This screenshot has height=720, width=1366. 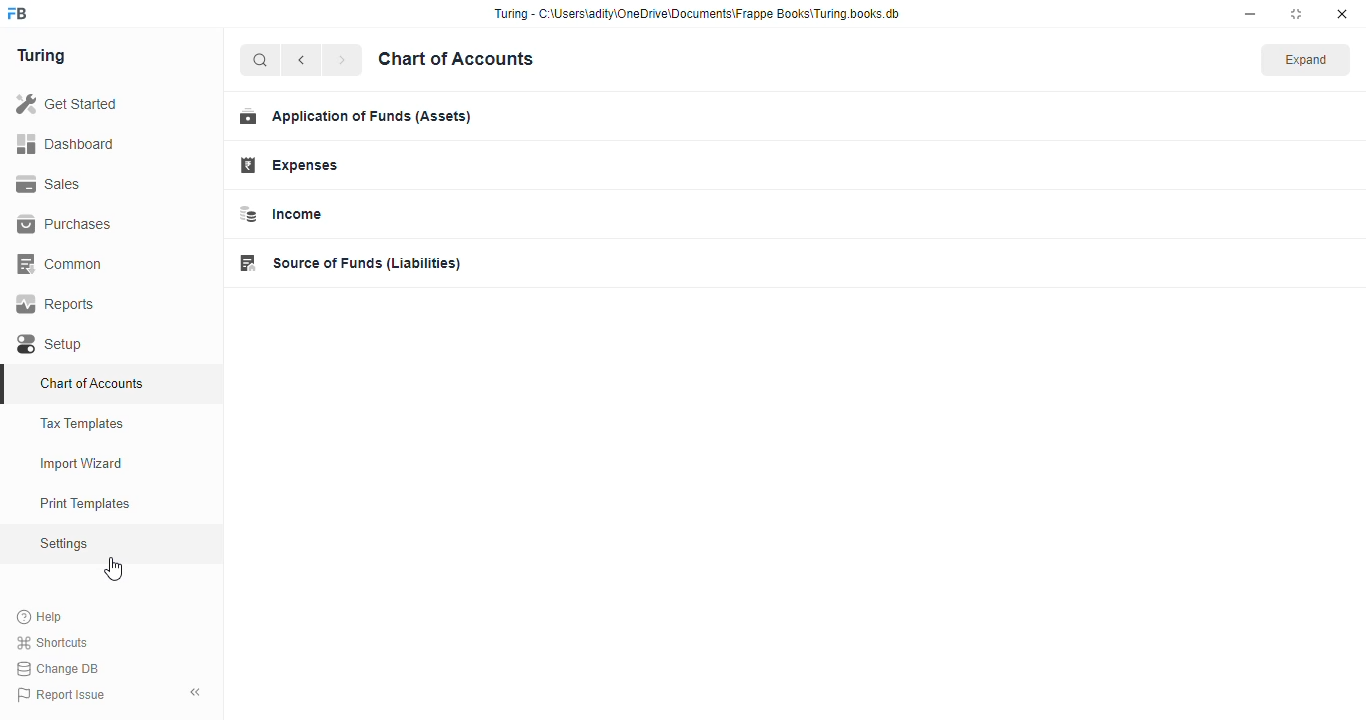 What do you see at coordinates (60, 670) in the screenshot?
I see `Change DB` at bounding box center [60, 670].